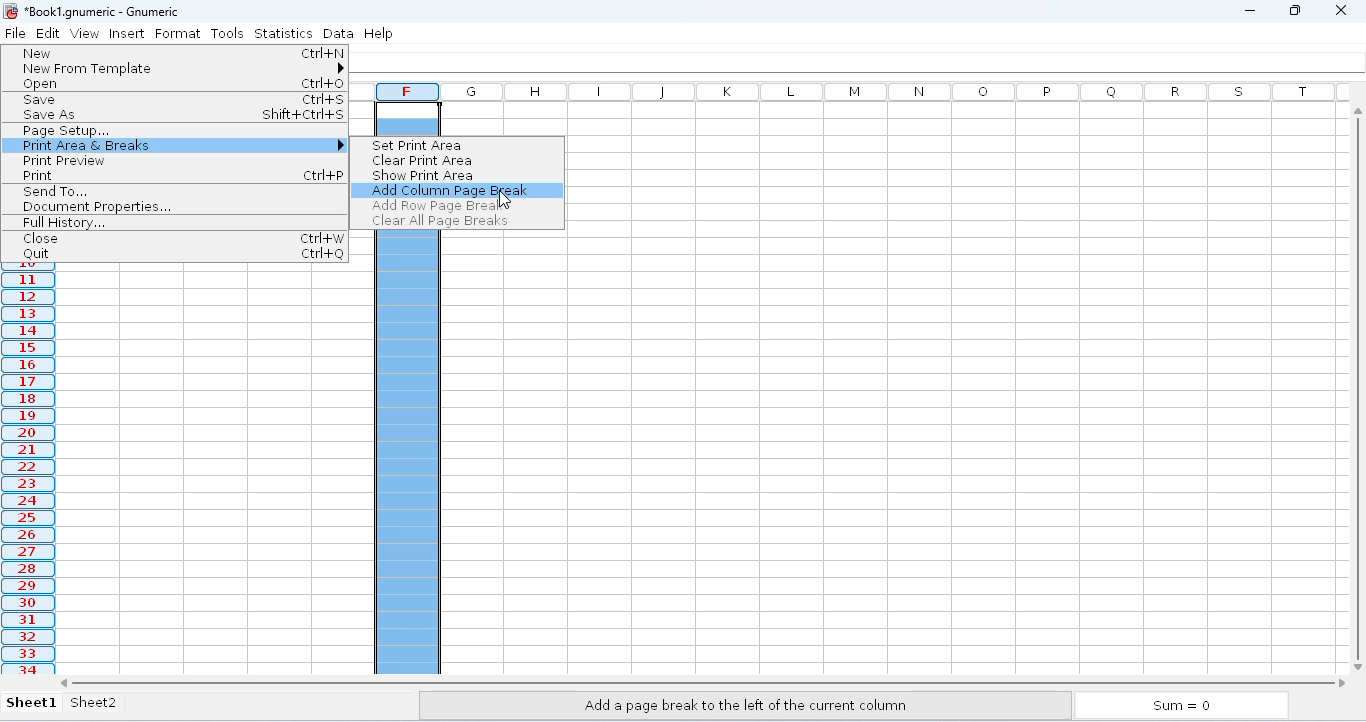 The image size is (1366, 722). I want to click on open, so click(38, 84).